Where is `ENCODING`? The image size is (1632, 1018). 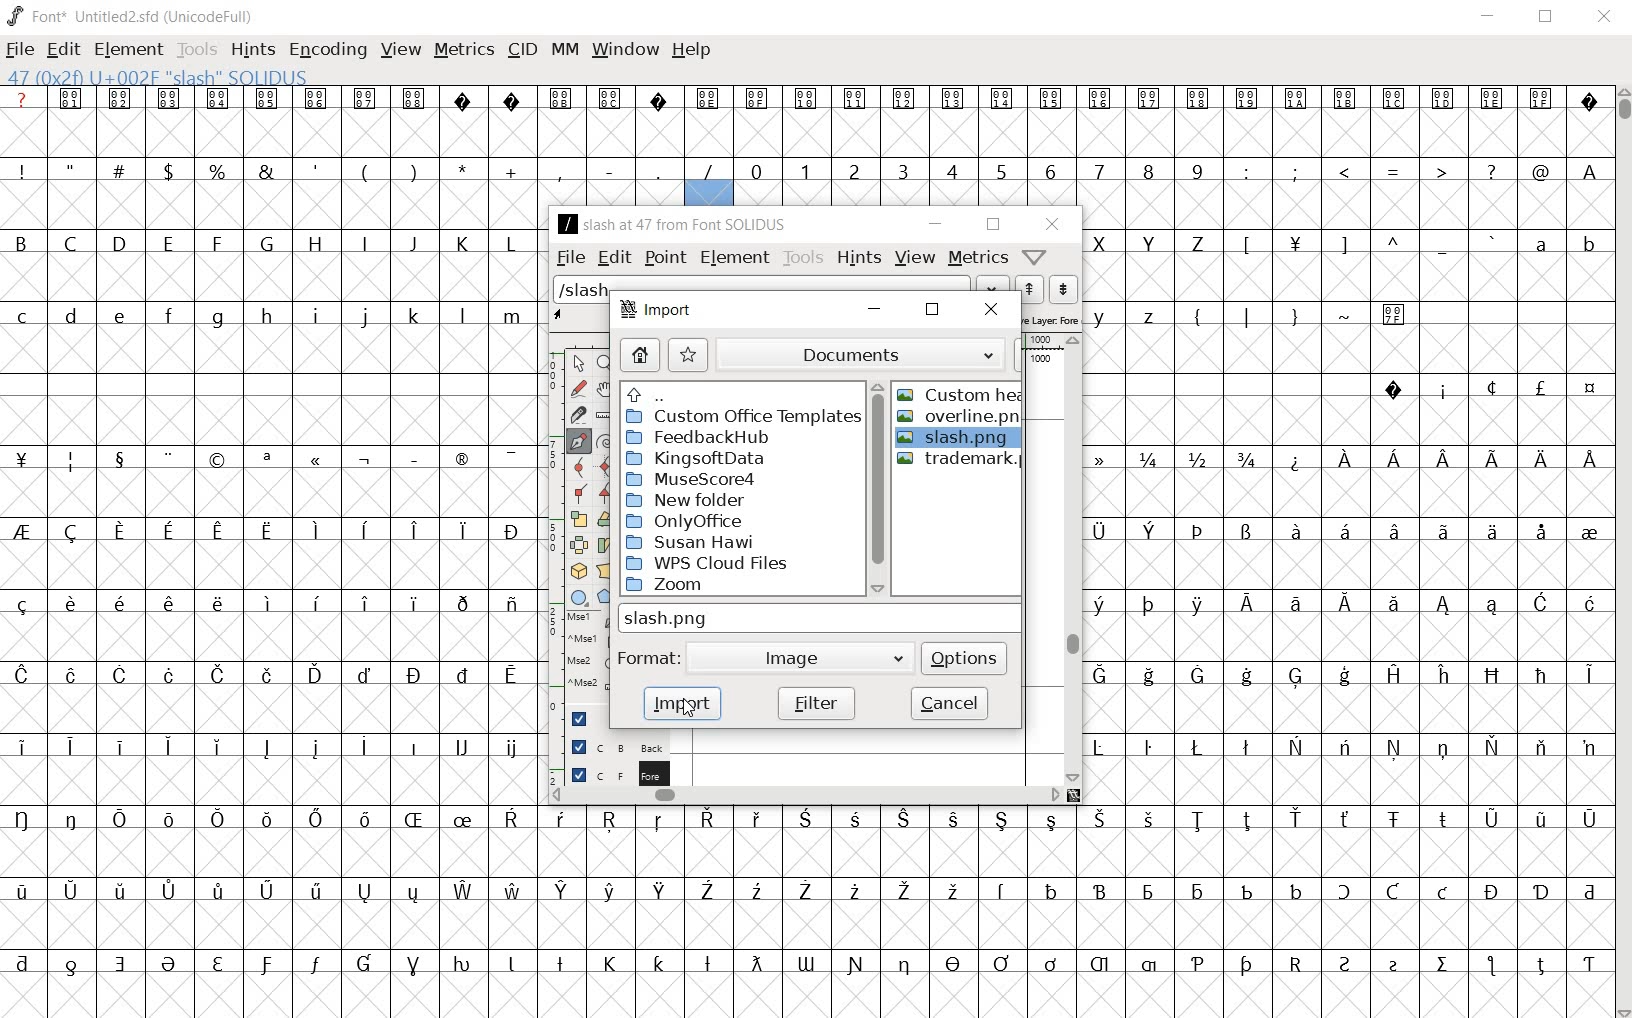 ENCODING is located at coordinates (327, 51).